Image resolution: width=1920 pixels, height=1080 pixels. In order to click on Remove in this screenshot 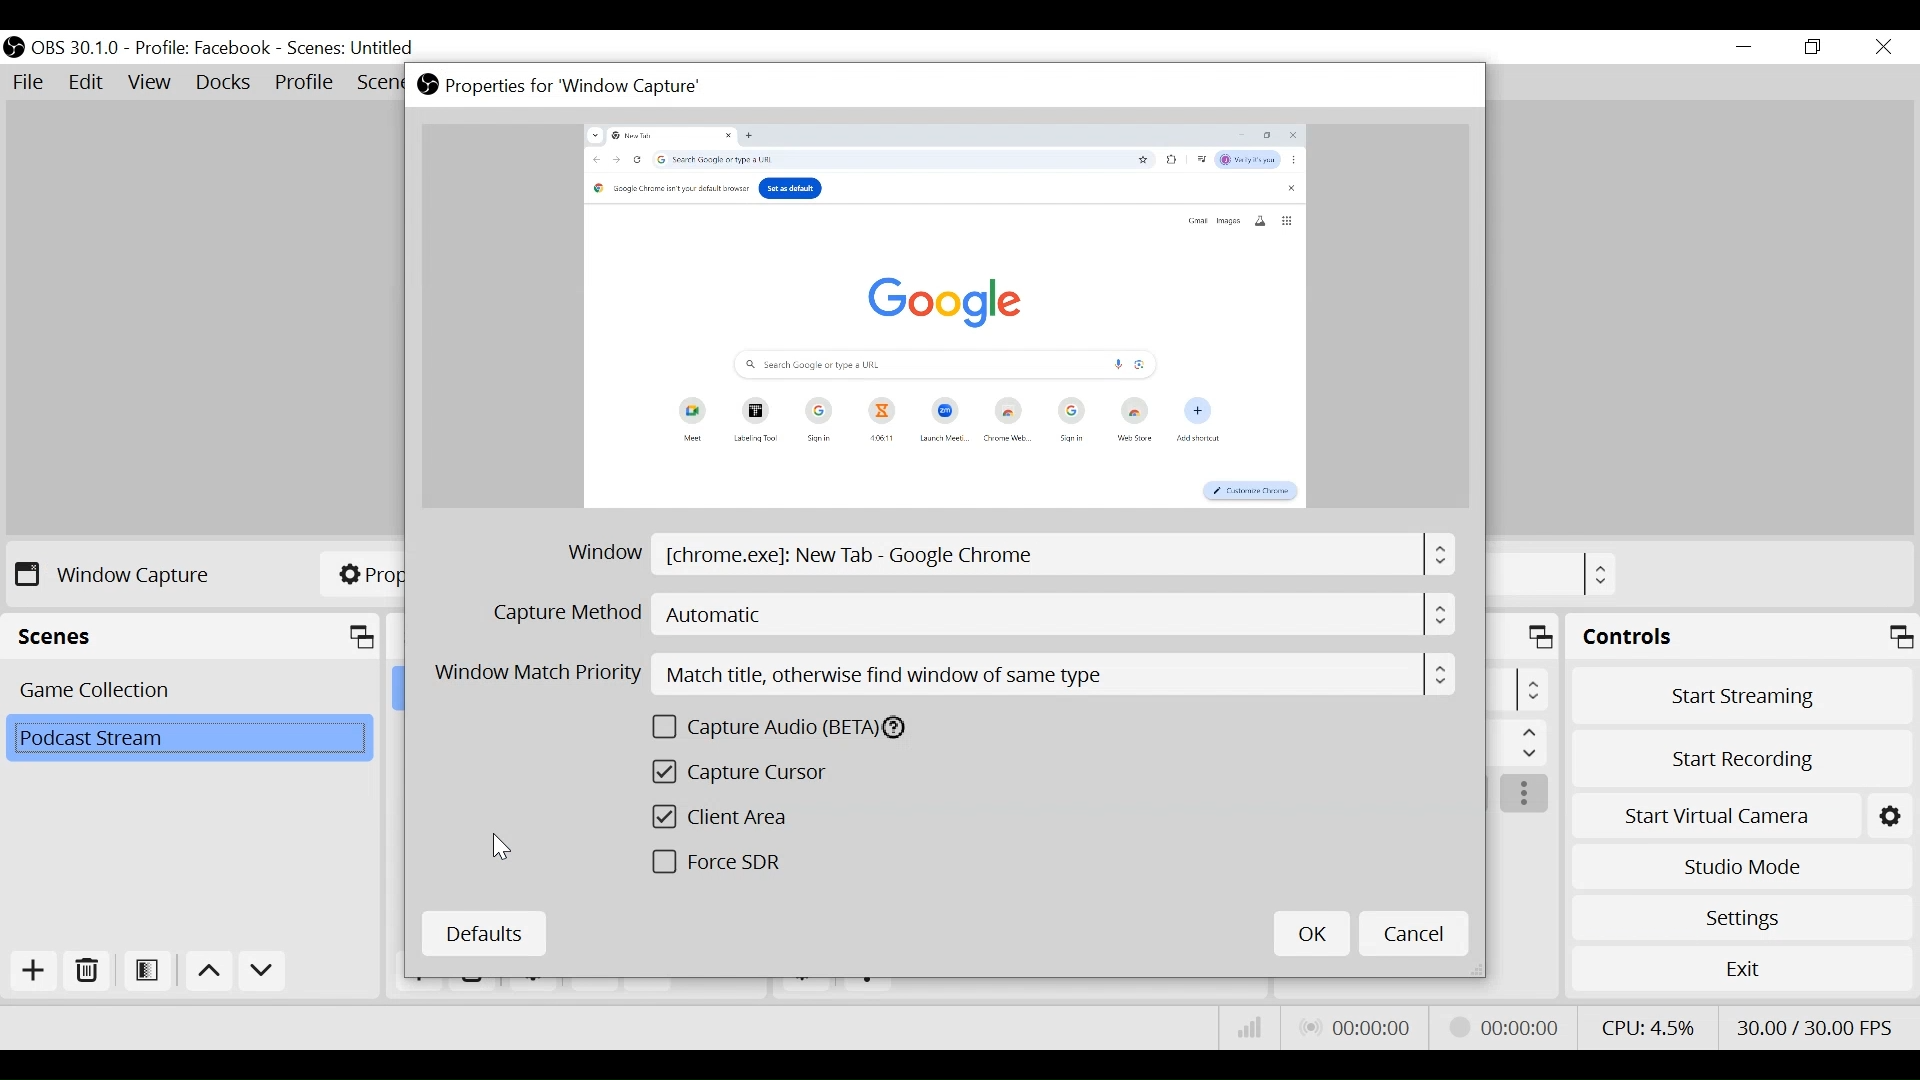, I will do `click(85, 970)`.